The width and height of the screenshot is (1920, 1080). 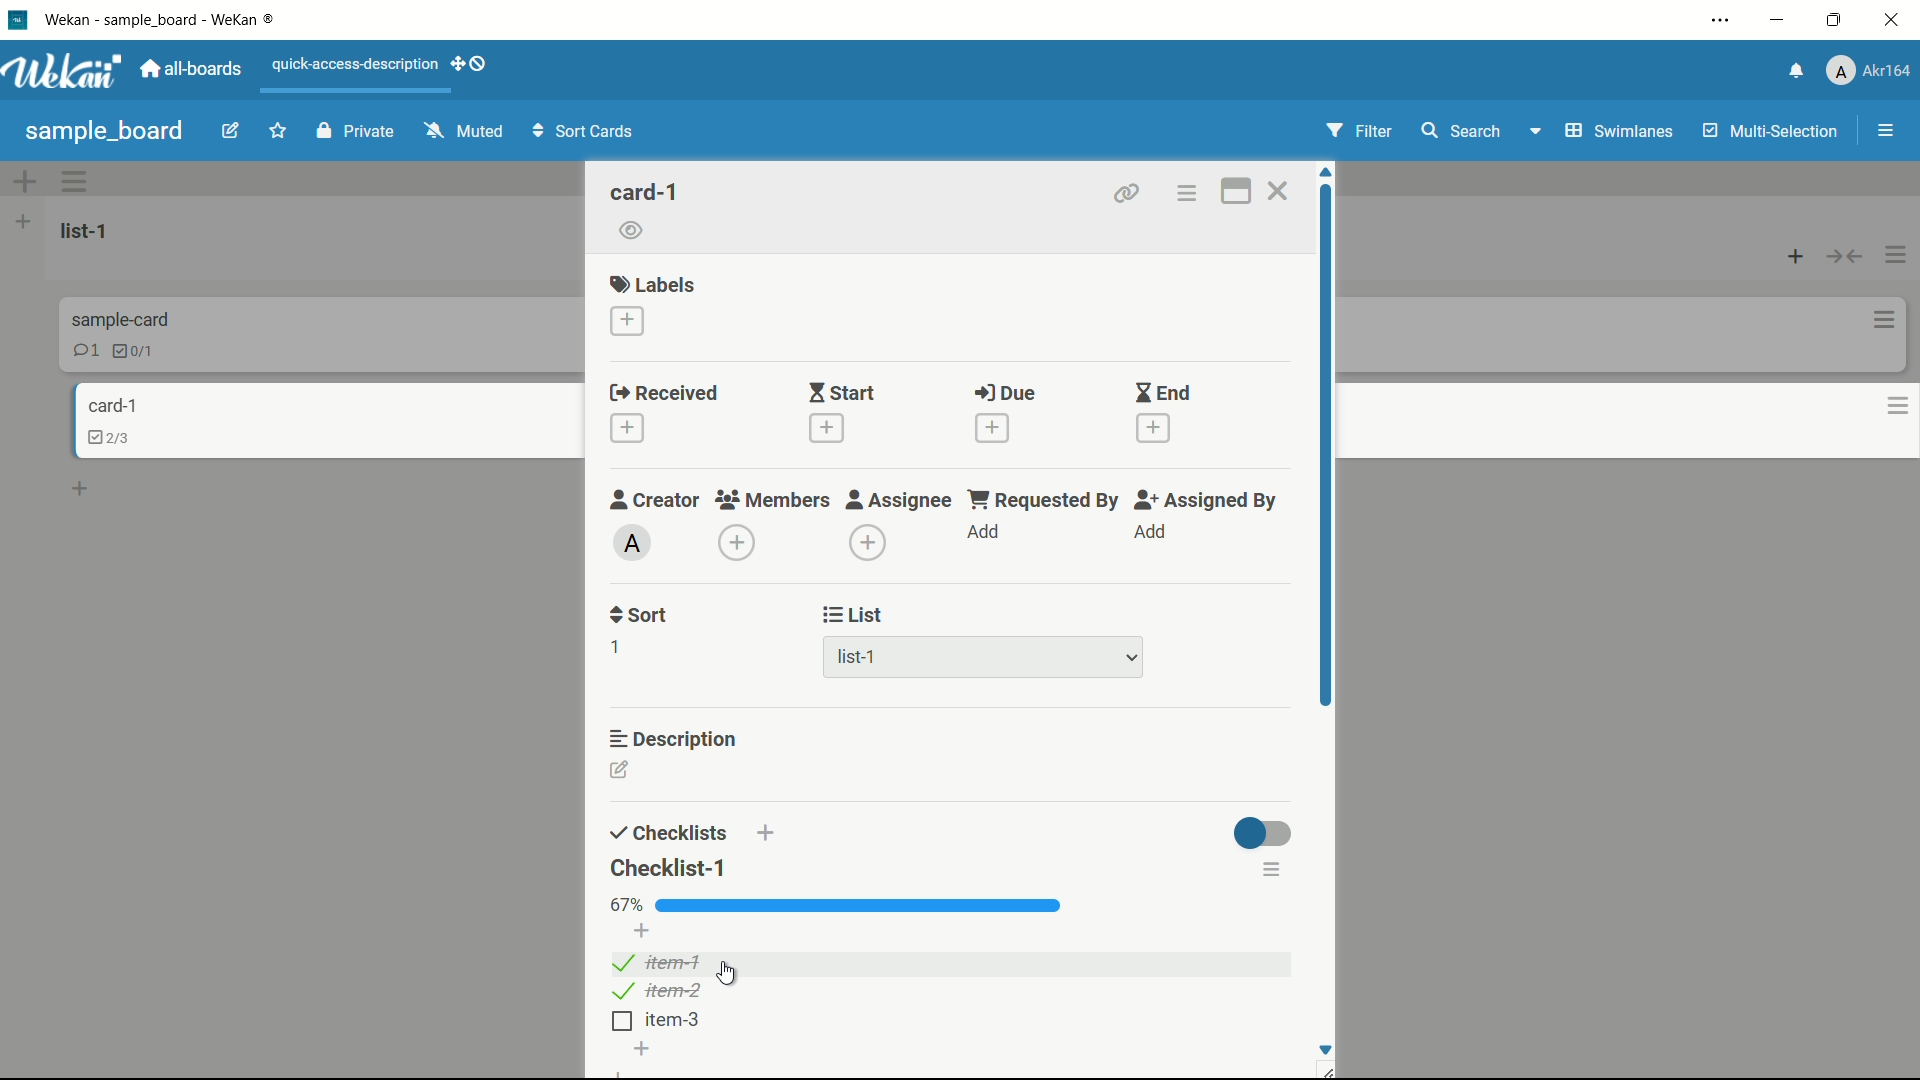 I want to click on checklist progress bar, so click(x=859, y=905).